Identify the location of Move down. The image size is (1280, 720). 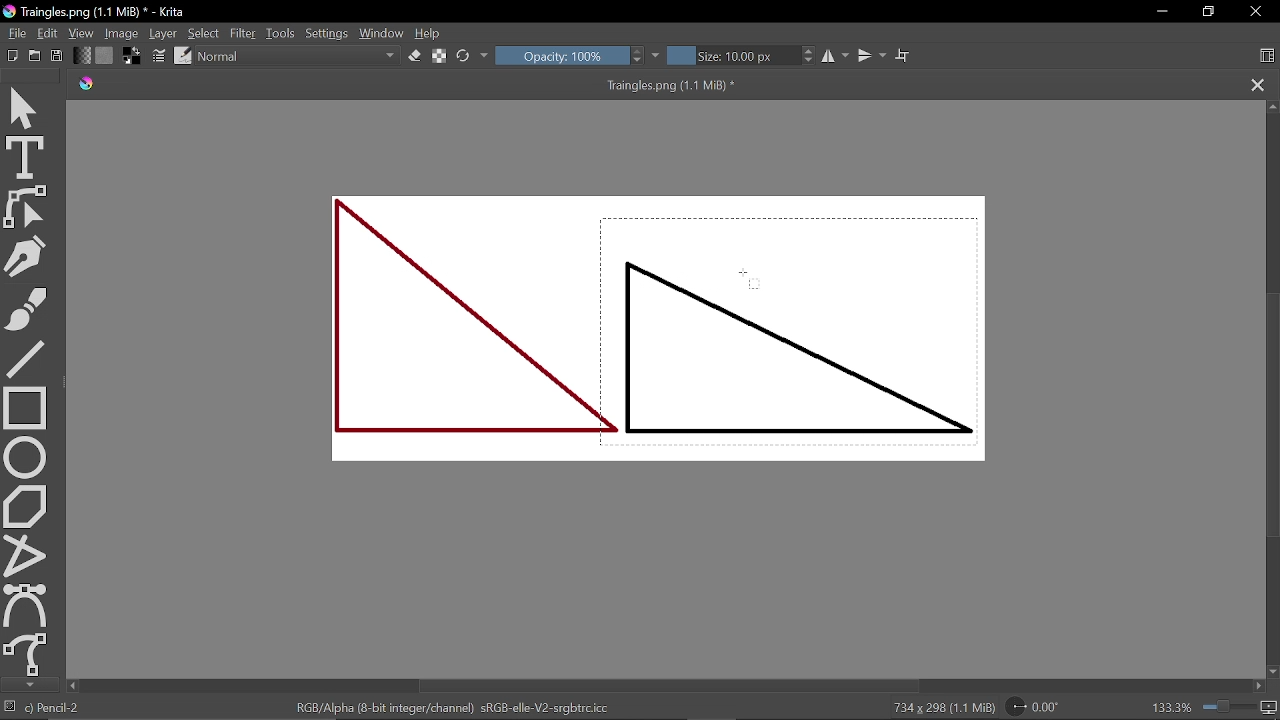
(28, 685).